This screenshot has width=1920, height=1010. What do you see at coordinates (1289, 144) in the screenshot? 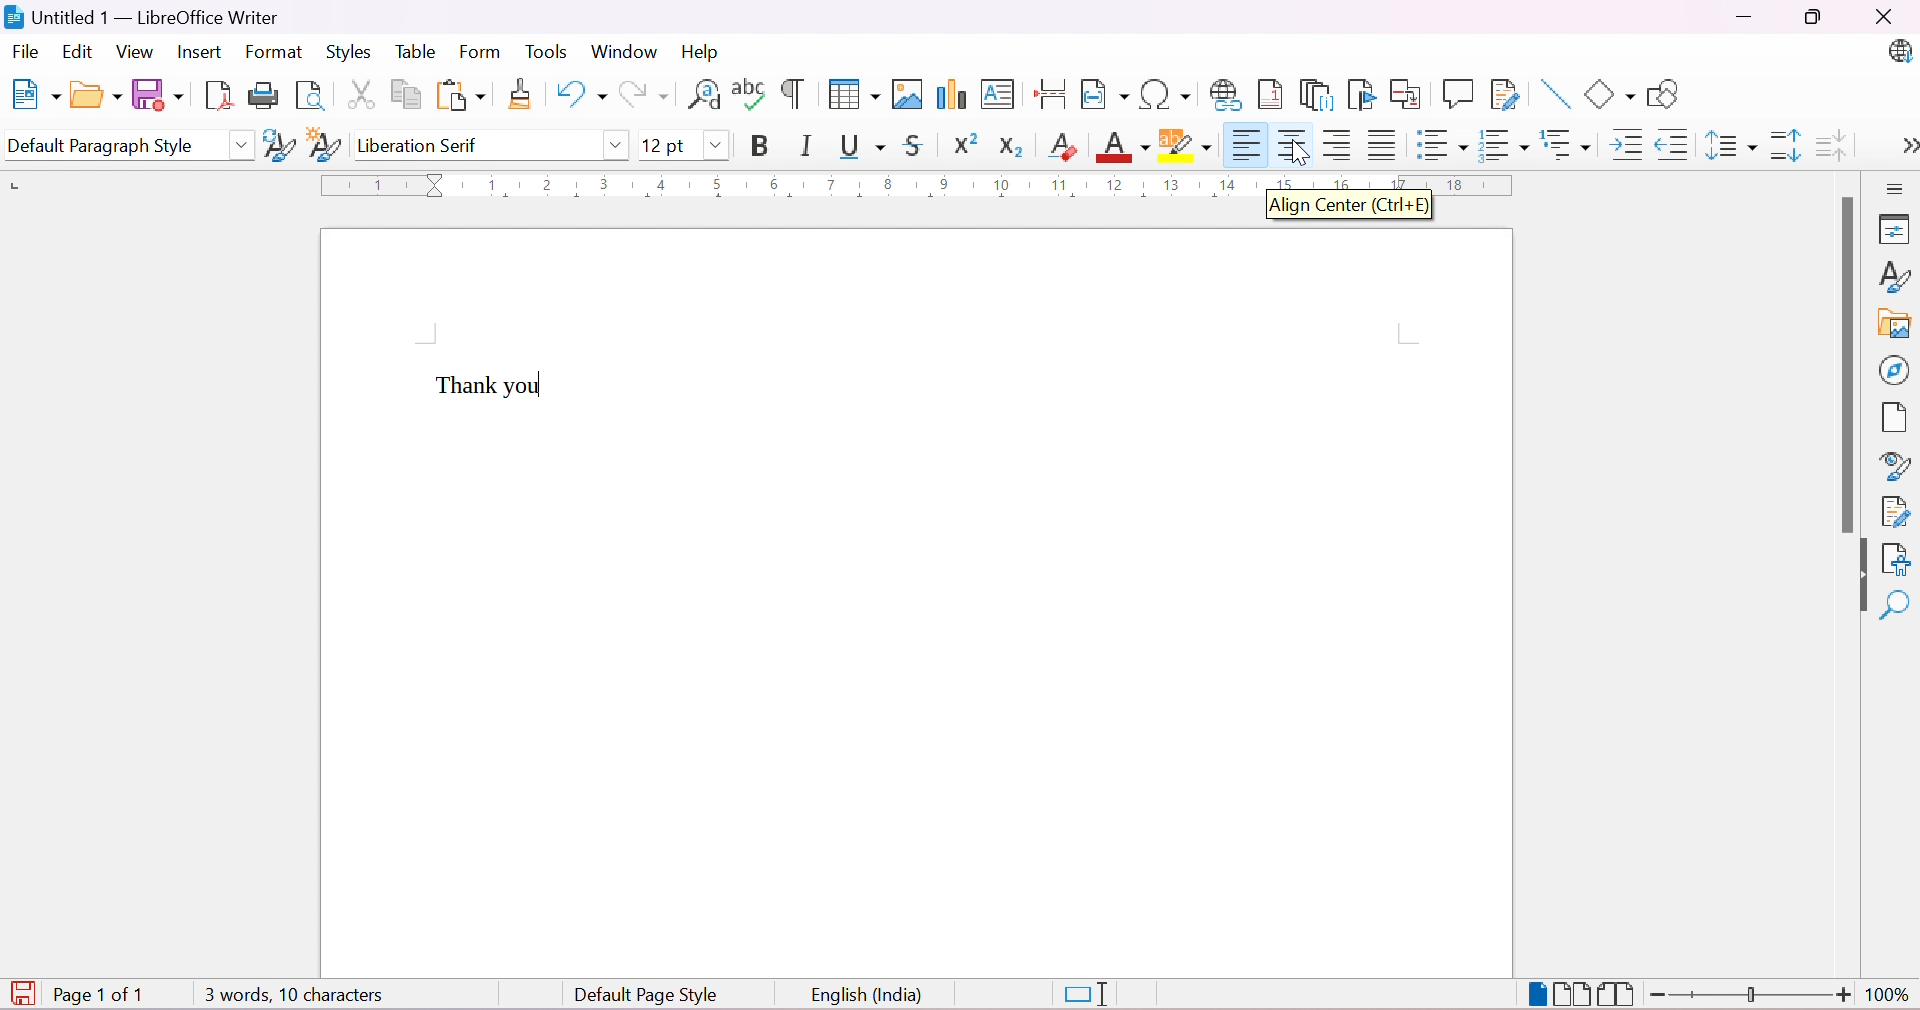
I see `Align Center` at bounding box center [1289, 144].